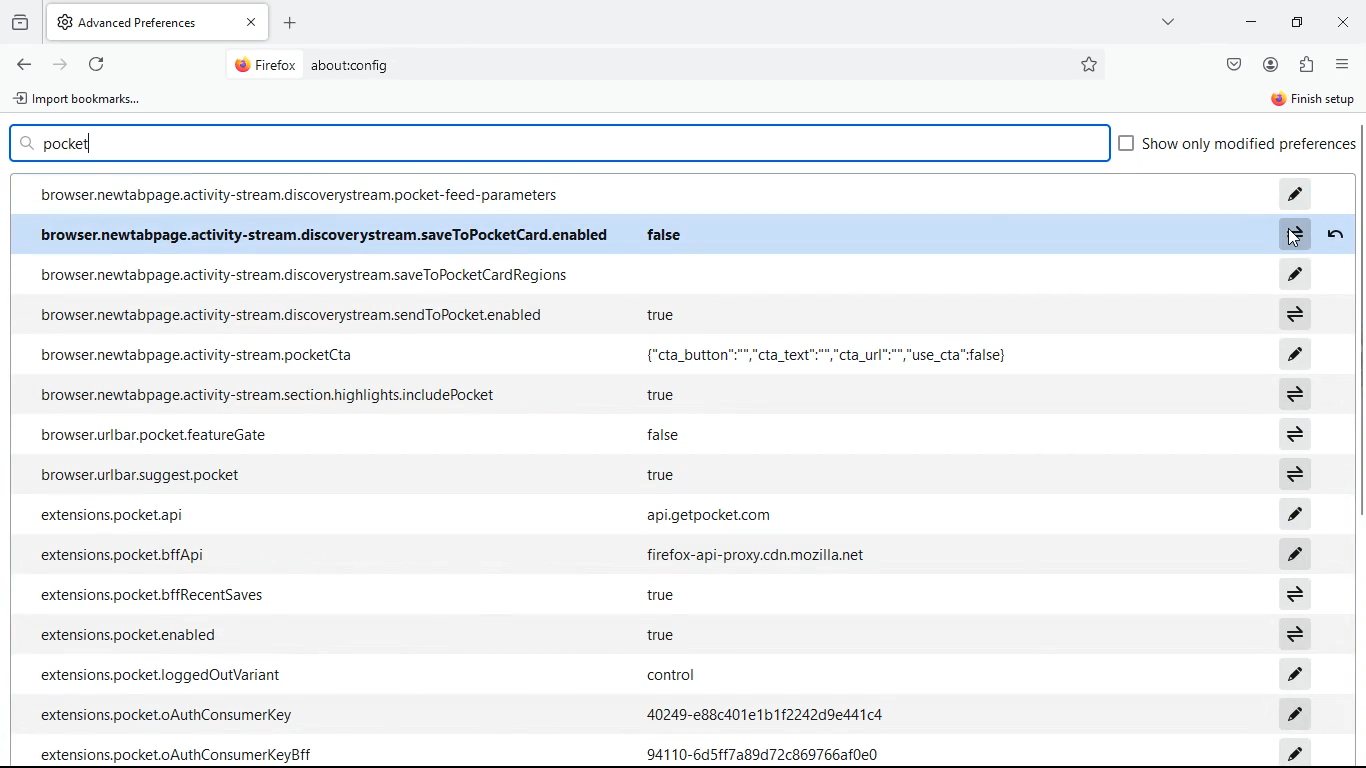  I want to click on about:config, so click(348, 65).